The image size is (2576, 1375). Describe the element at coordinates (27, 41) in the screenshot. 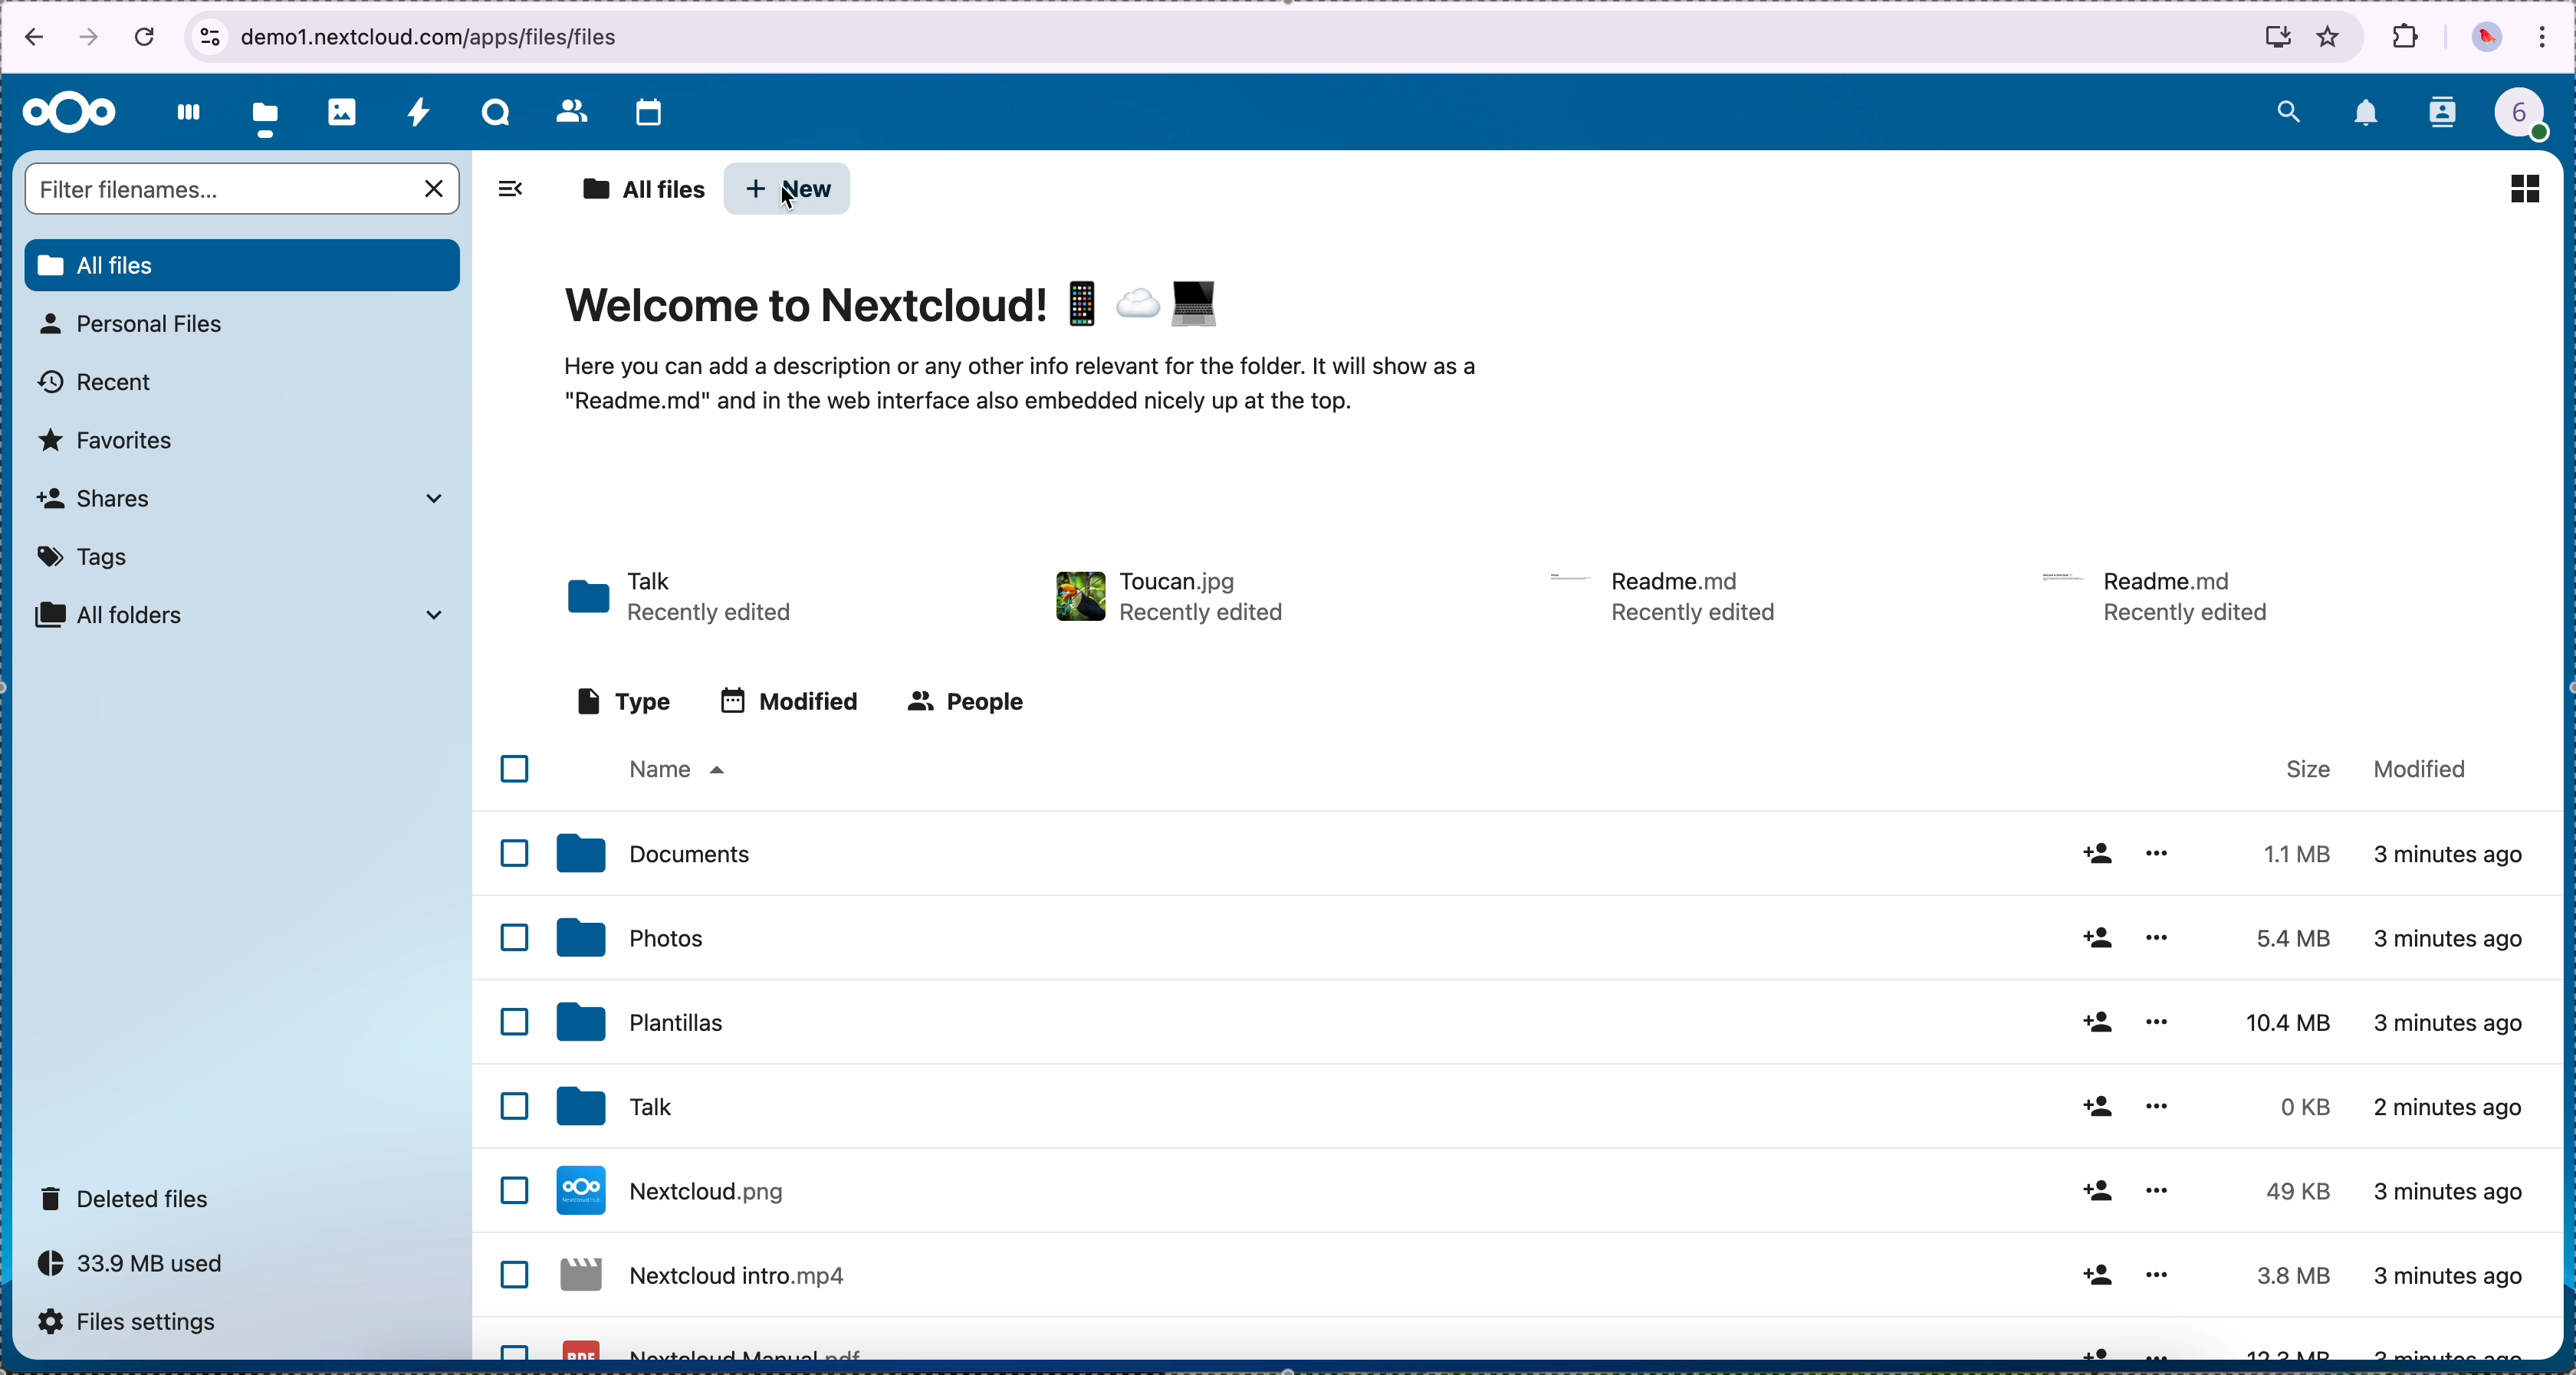

I see `navigate back` at that location.